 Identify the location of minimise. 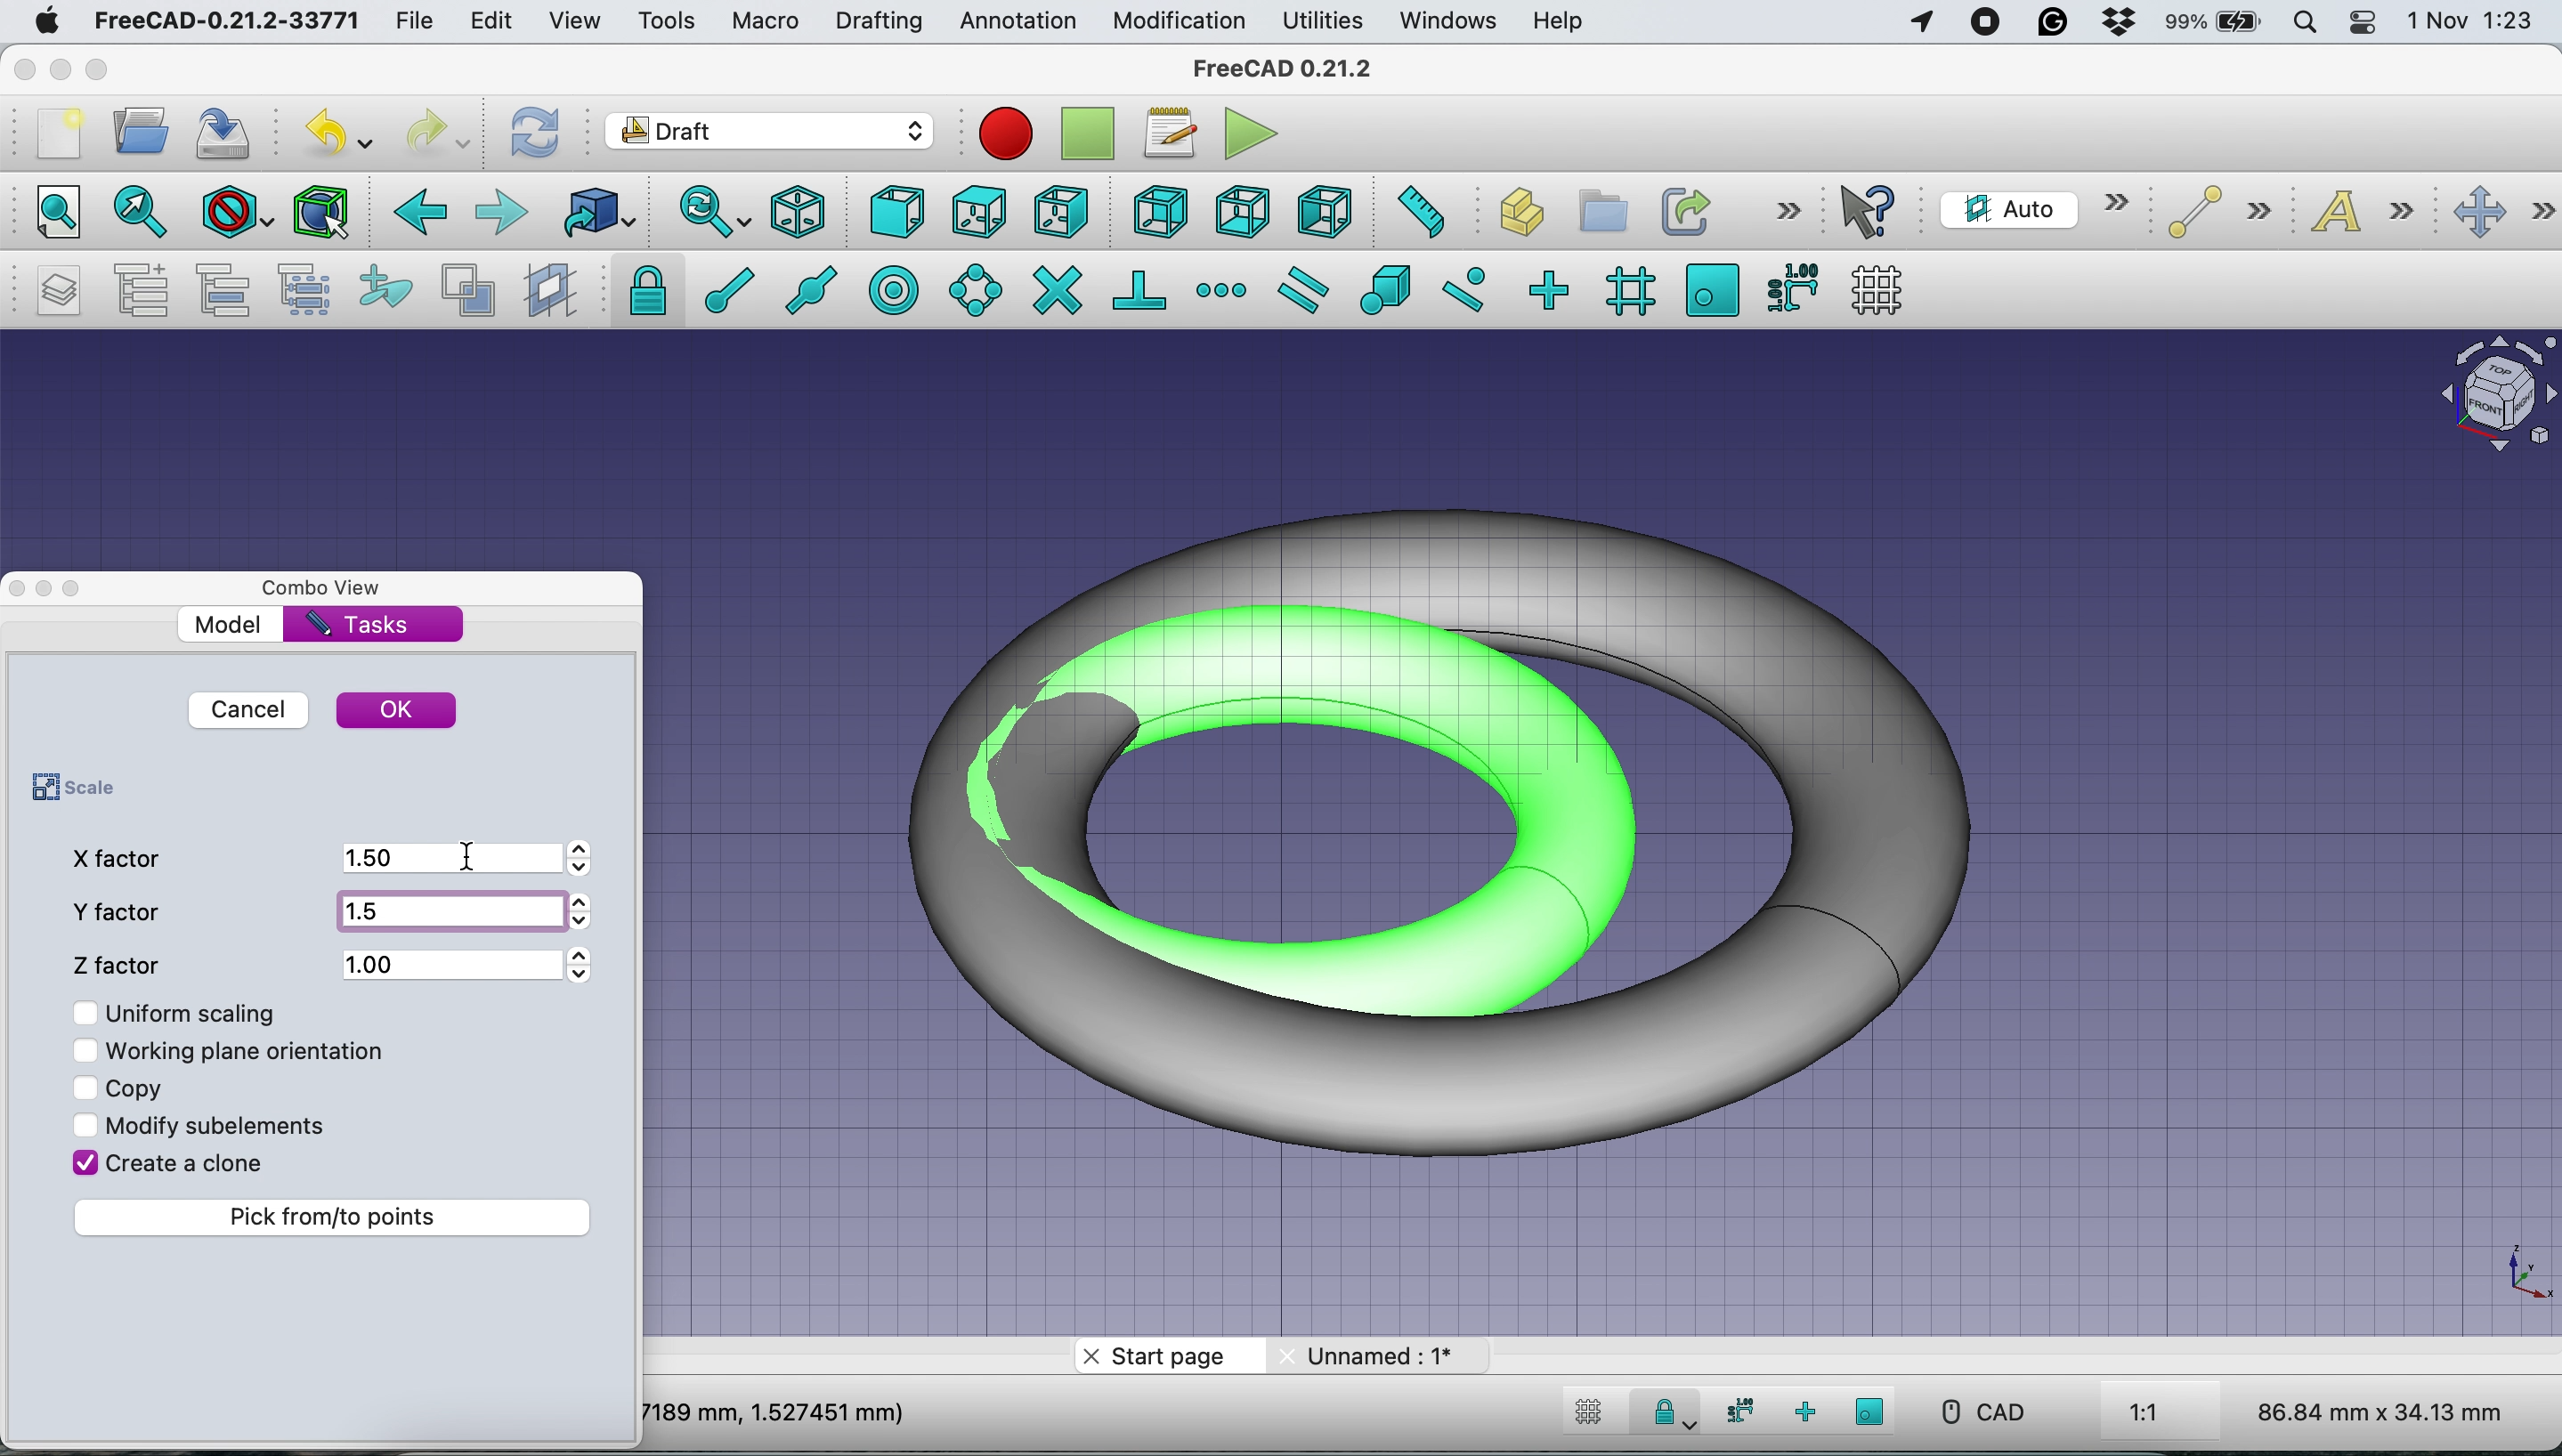
(60, 64).